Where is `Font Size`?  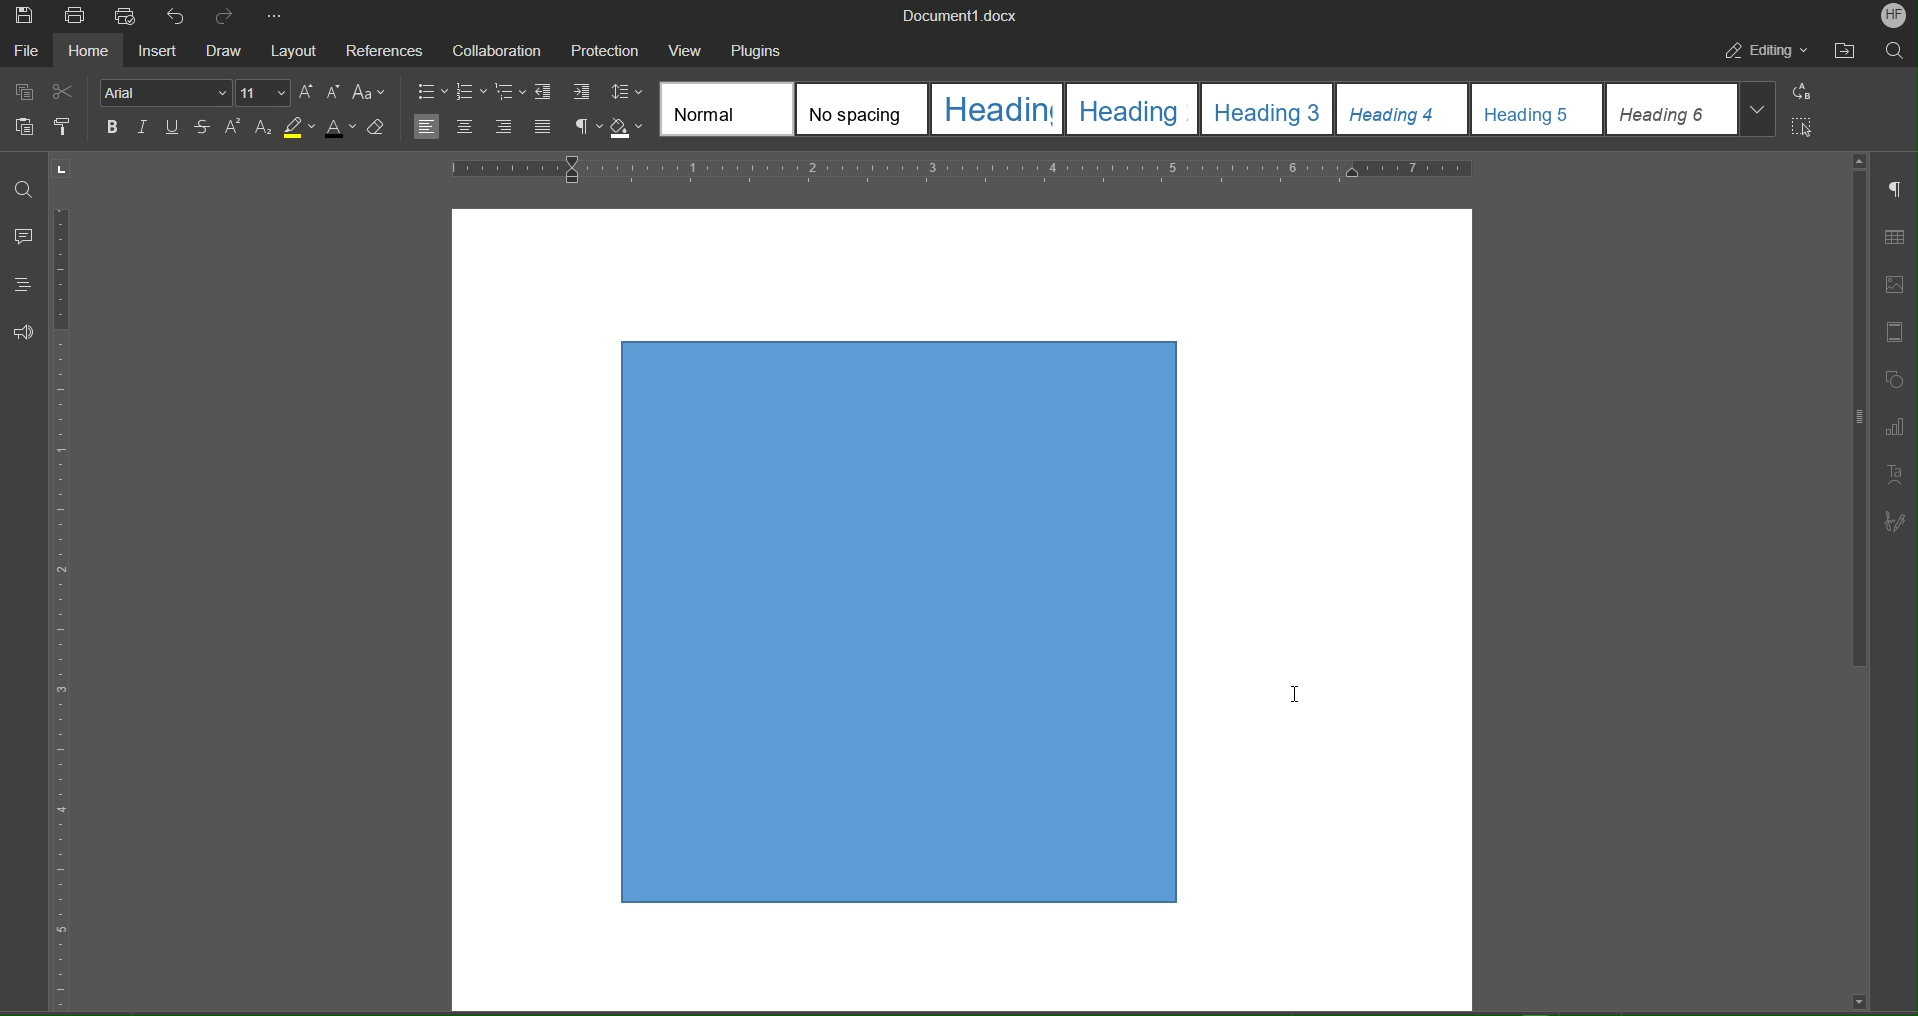 Font Size is located at coordinates (262, 94).